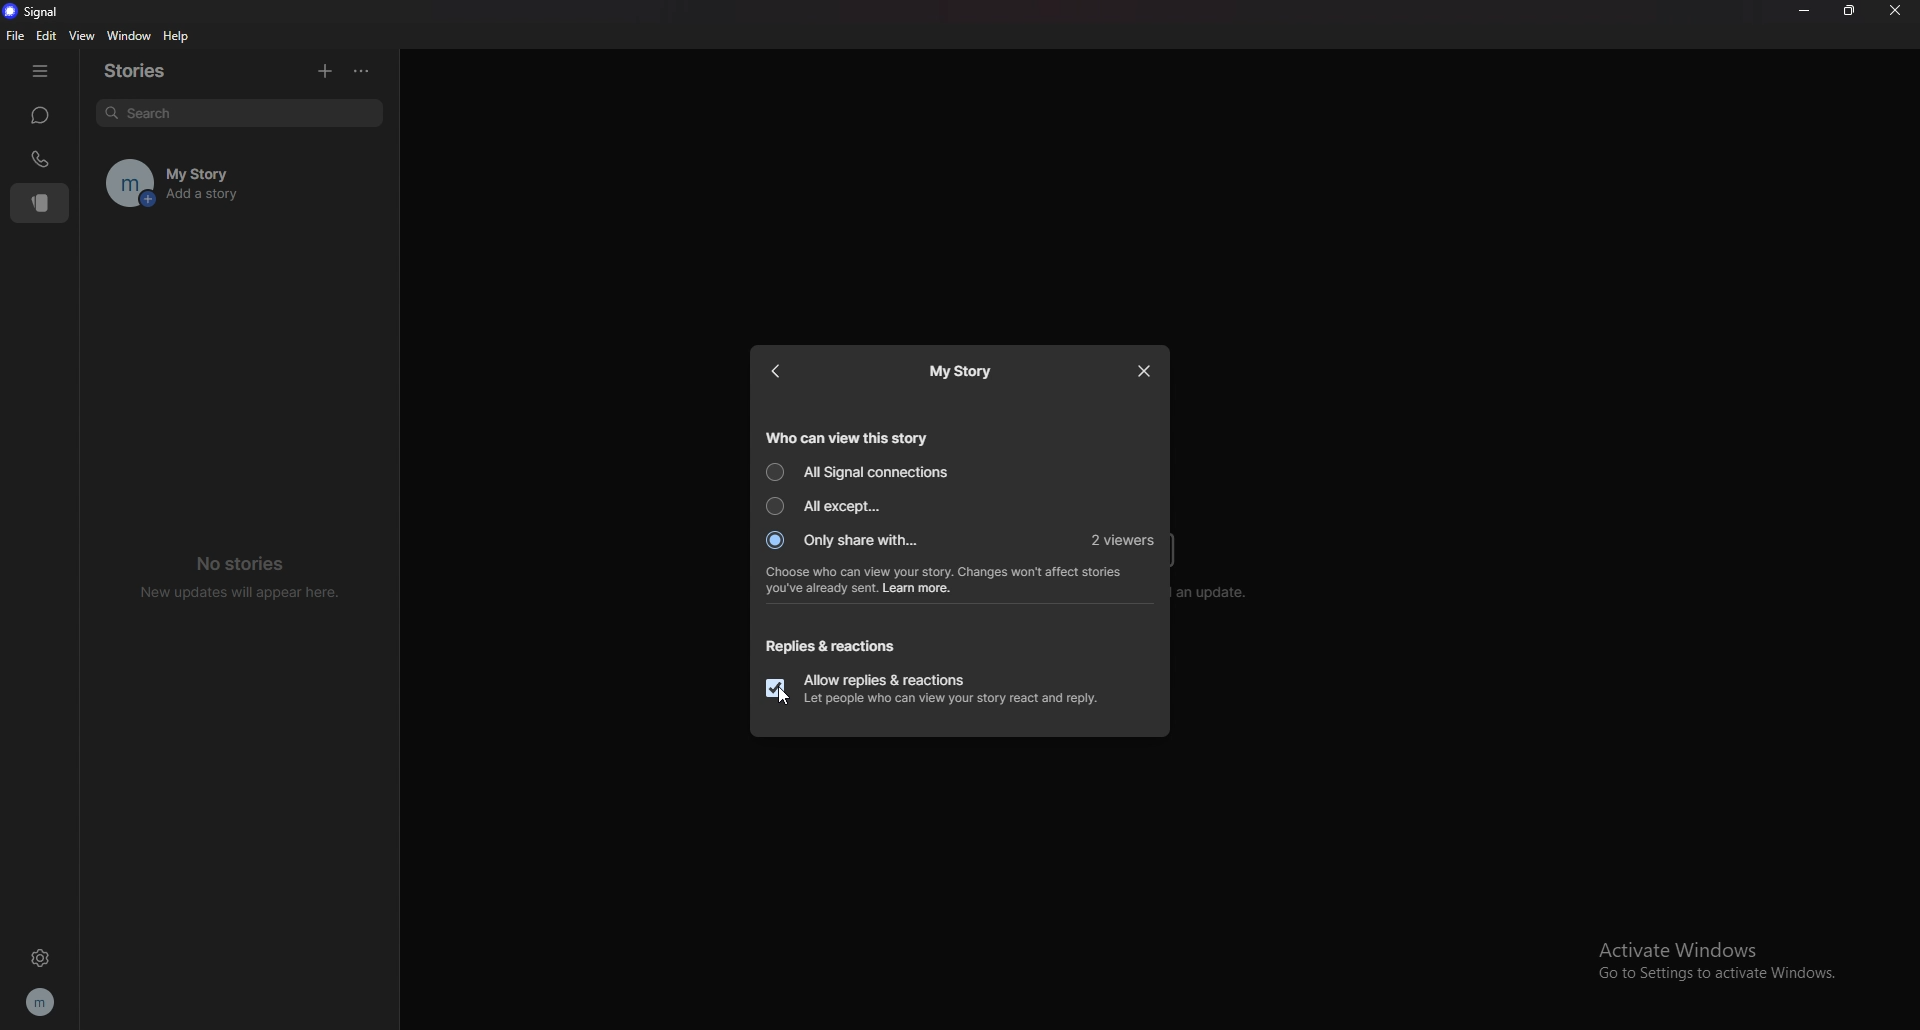  Describe the element at coordinates (1849, 11) in the screenshot. I see `resize` at that location.